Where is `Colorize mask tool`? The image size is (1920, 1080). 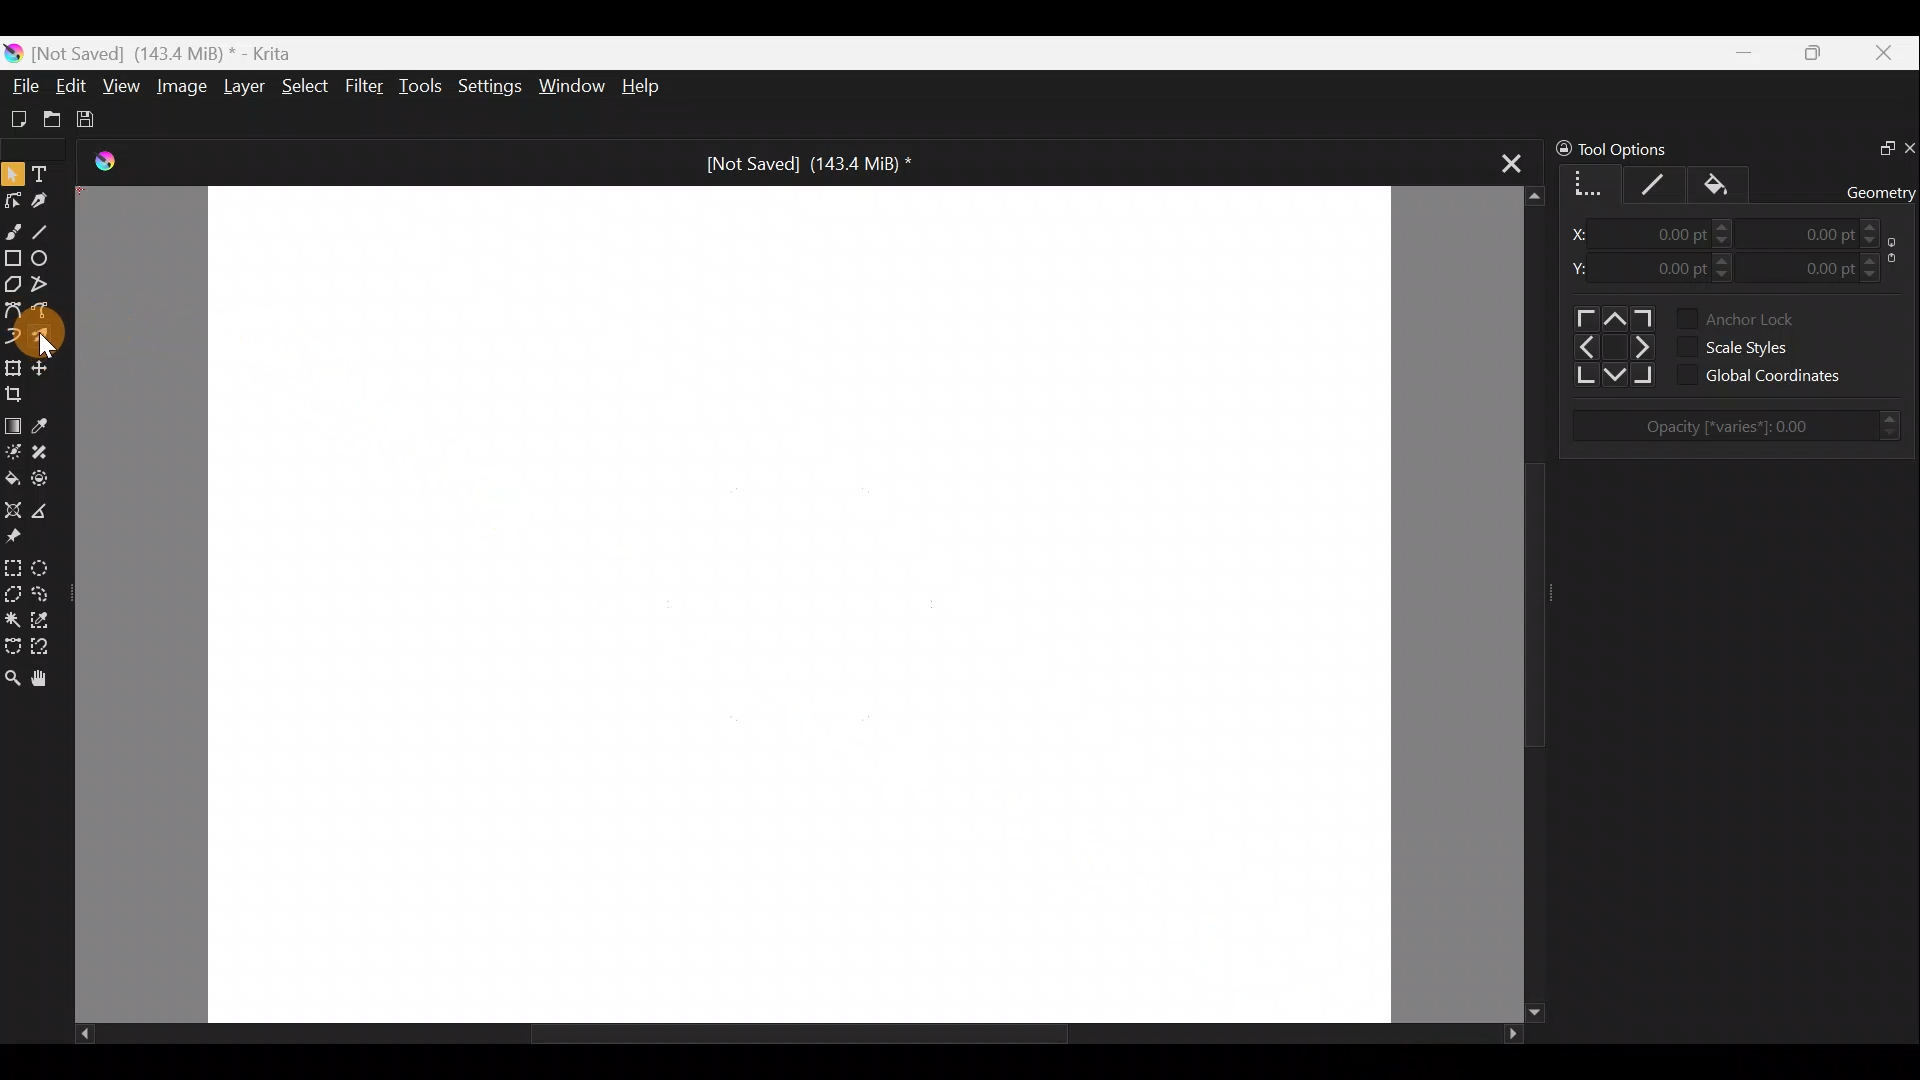
Colorize mask tool is located at coordinates (12, 451).